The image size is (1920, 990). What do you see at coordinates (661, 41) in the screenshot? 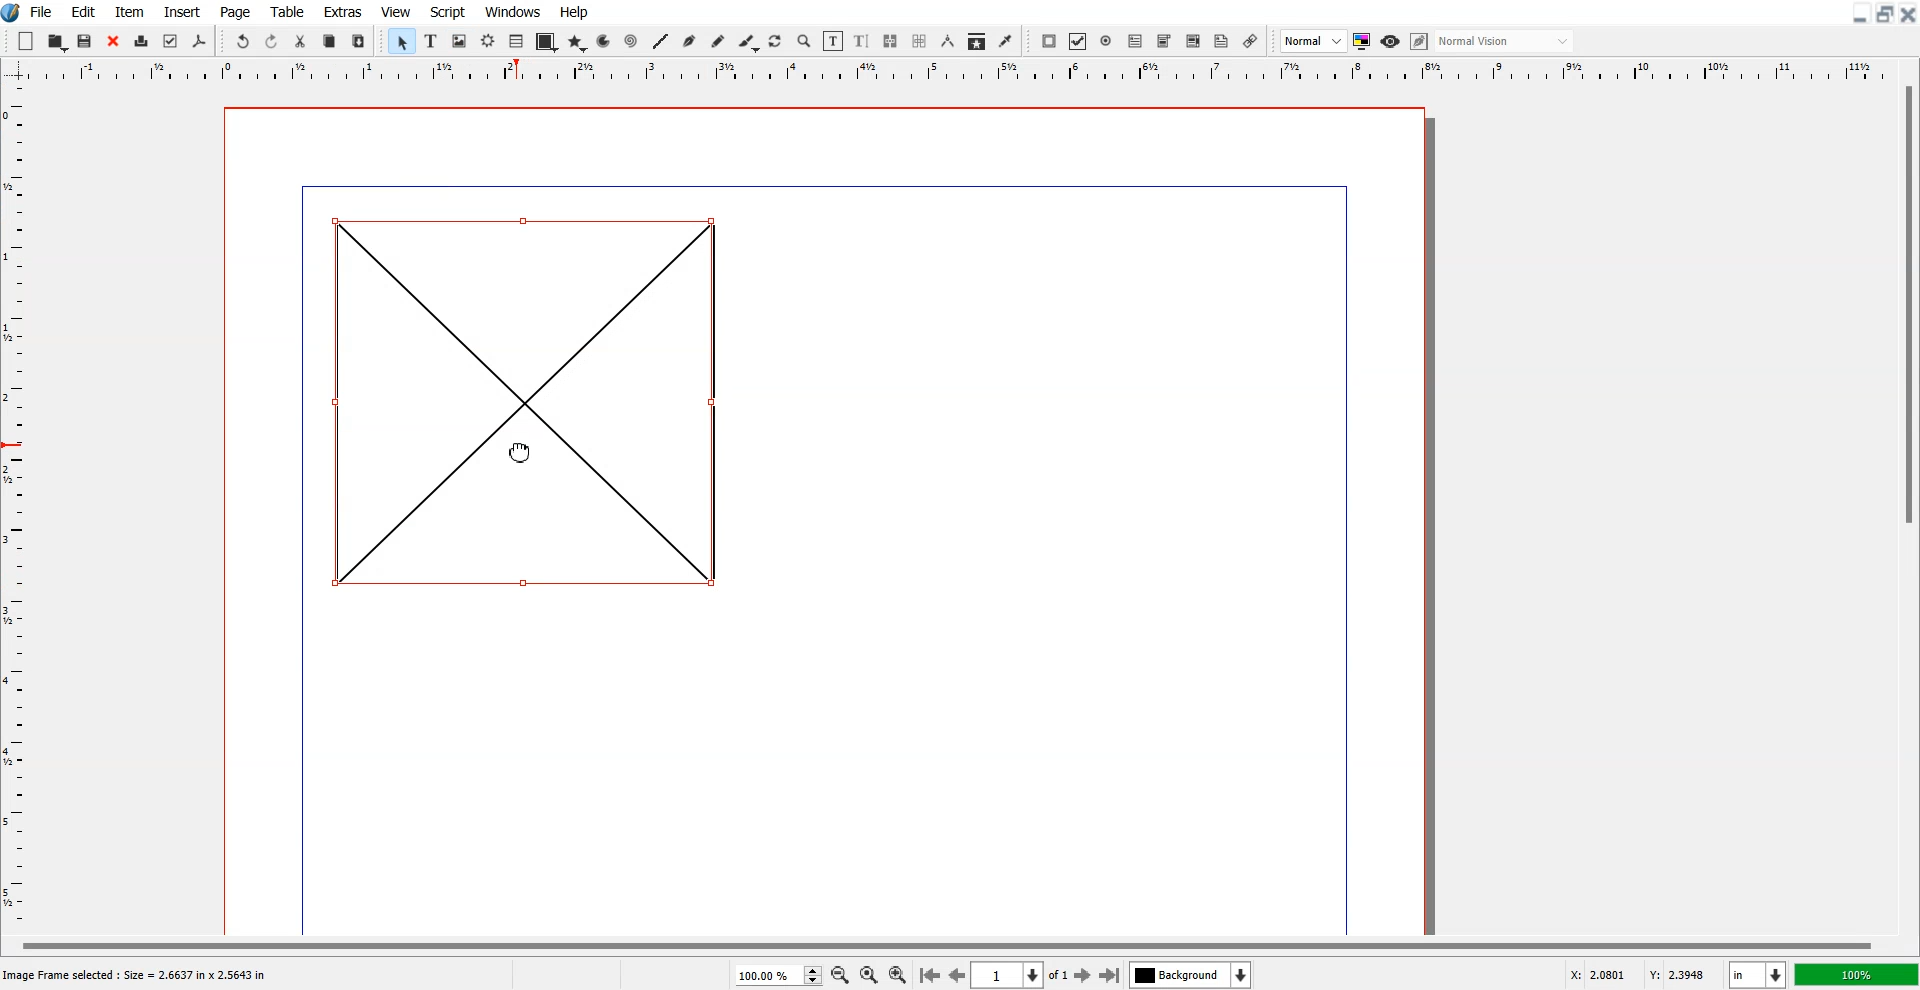
I see `Line` at bounding box center [661, 41].